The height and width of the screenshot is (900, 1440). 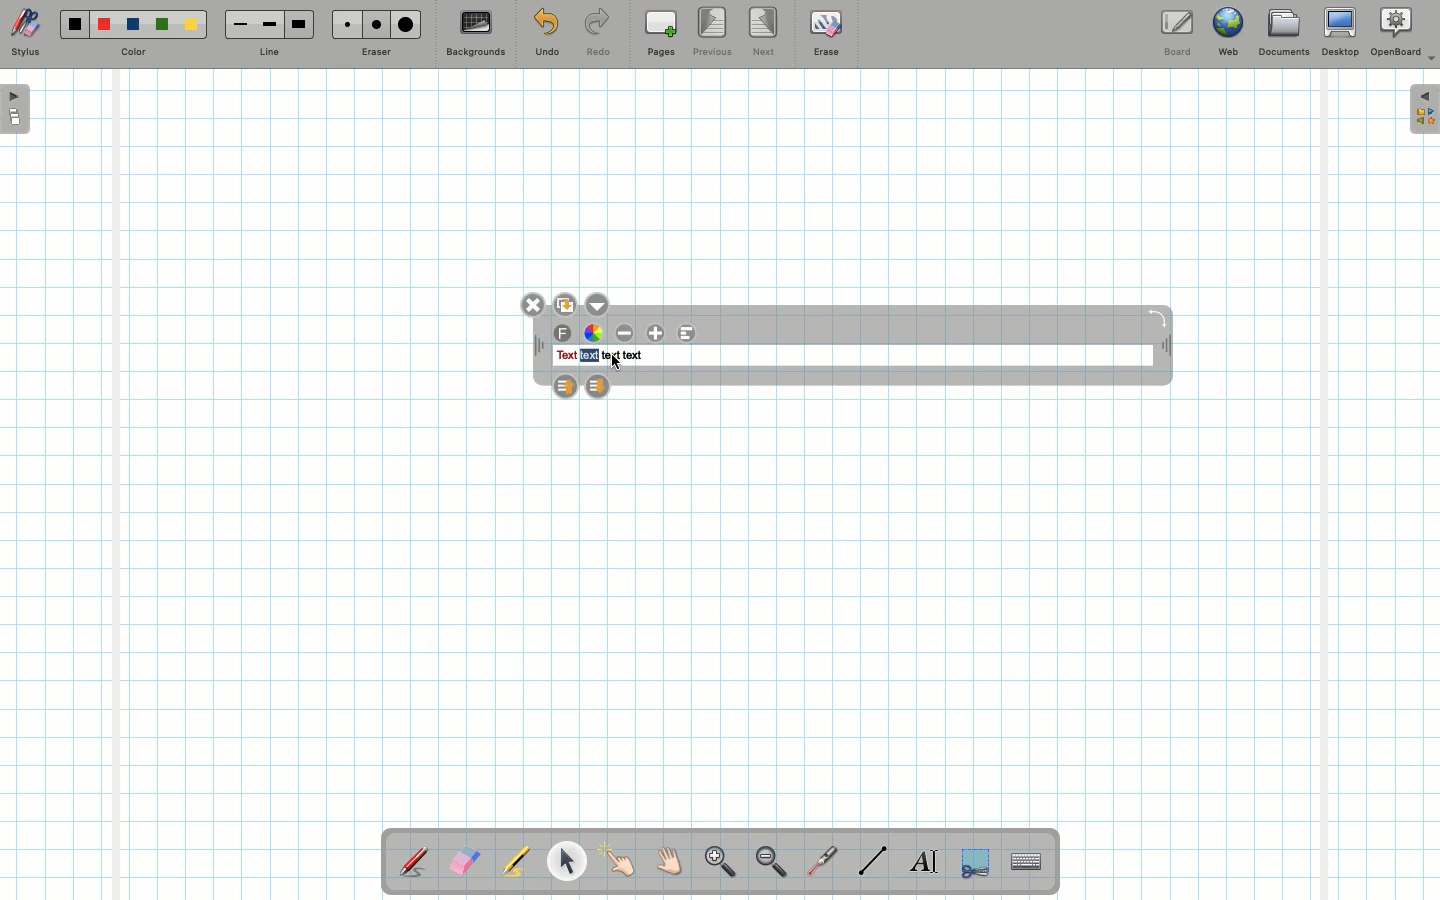 What do you see at coordinates (162, 26) in the screenshot?
I see `Green` at bounding box center [162, 26].